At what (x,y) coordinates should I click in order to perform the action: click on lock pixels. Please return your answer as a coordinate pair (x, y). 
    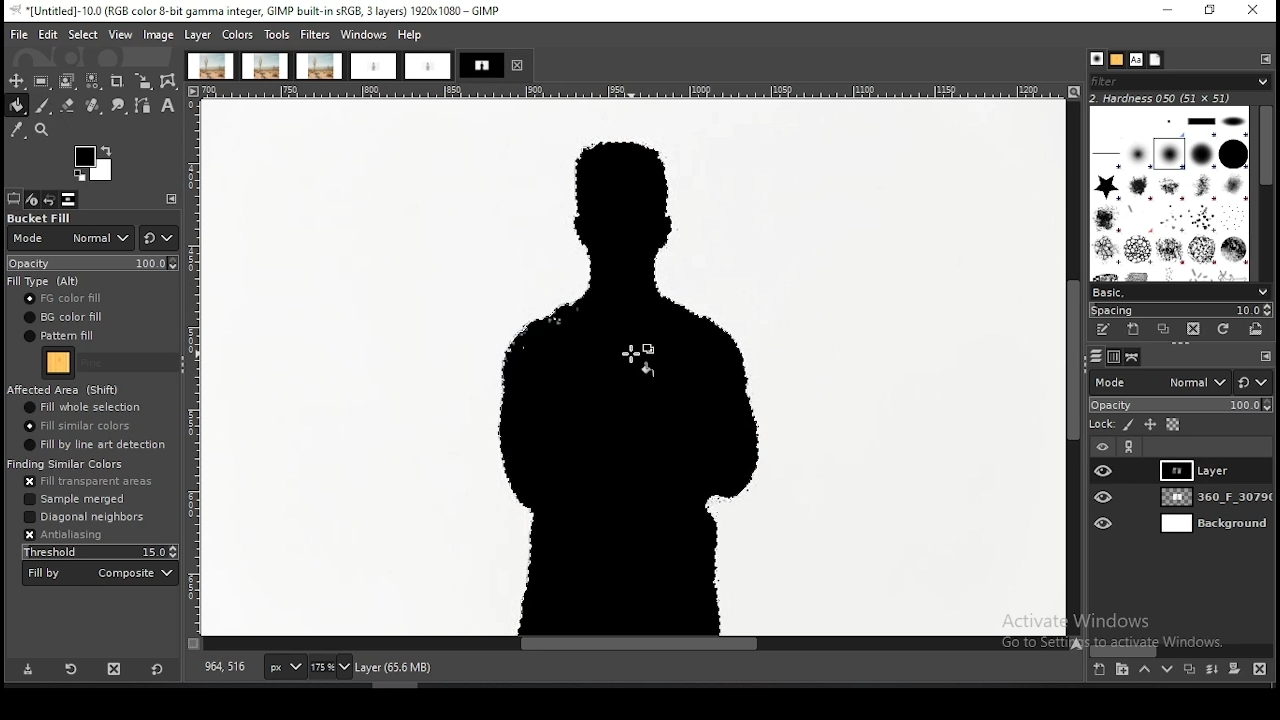
    Looking at the image, I should click on (1129, 426).